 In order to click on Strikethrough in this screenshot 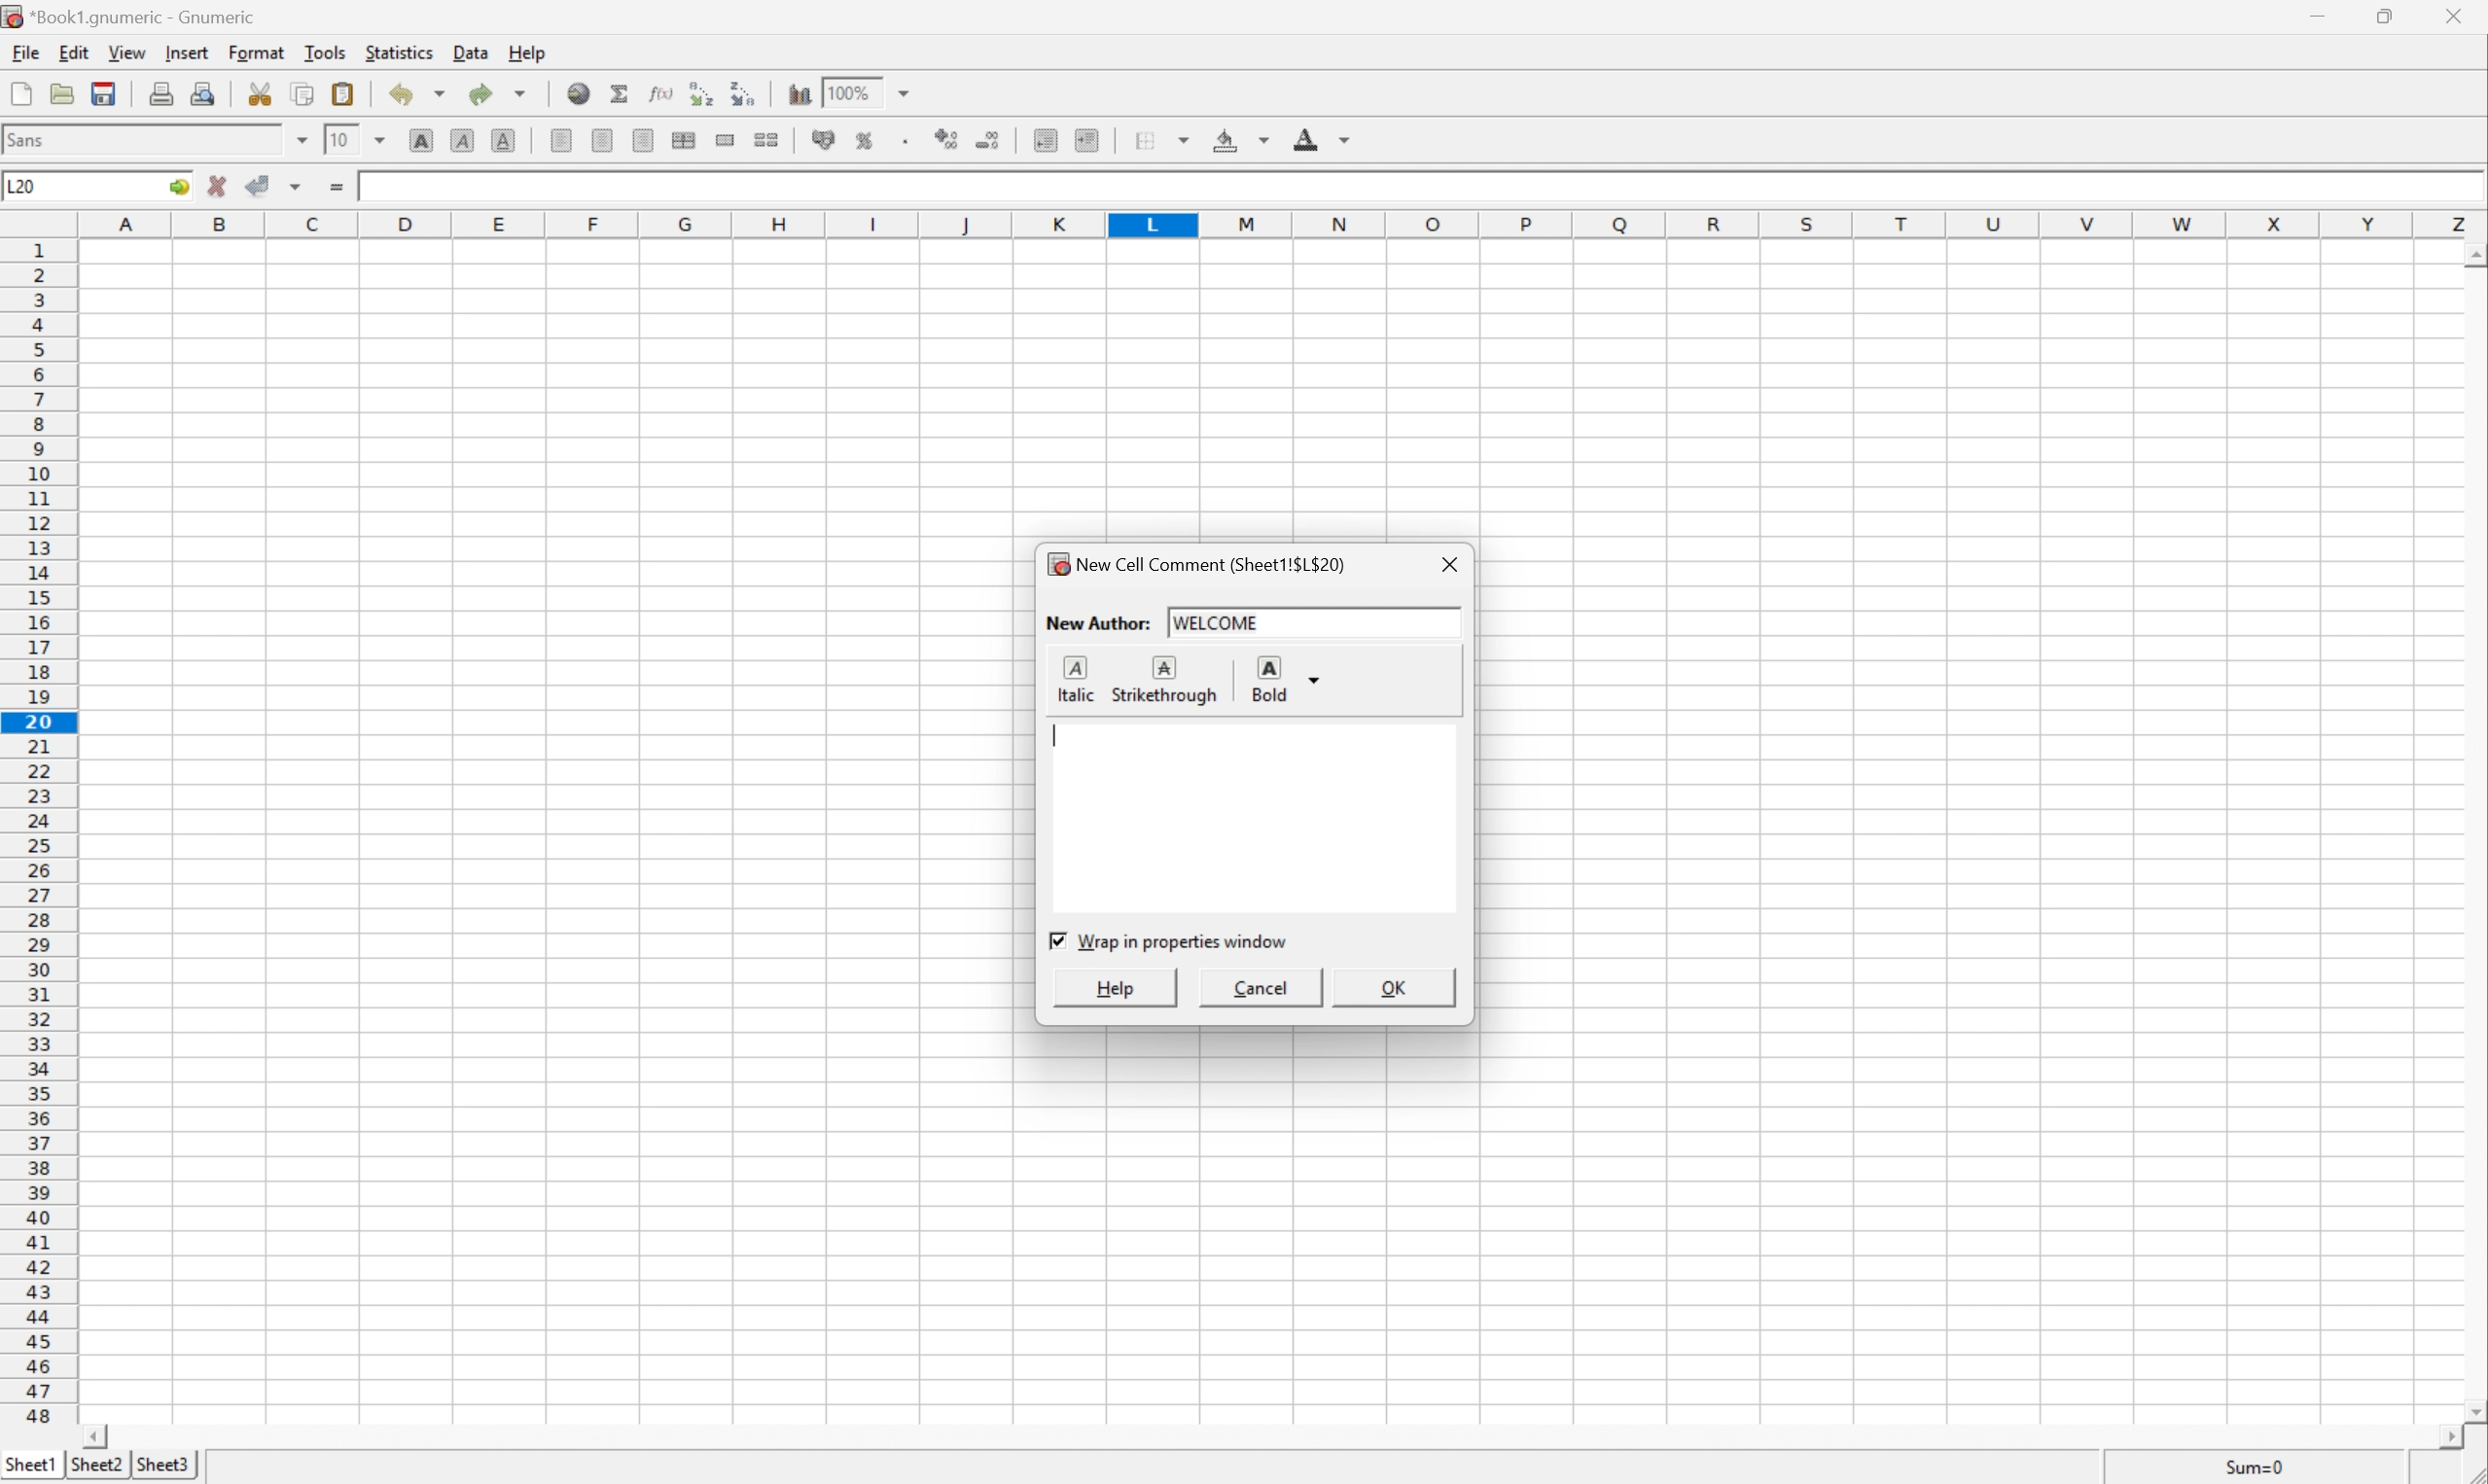, I will do `click(1166, 678)`.